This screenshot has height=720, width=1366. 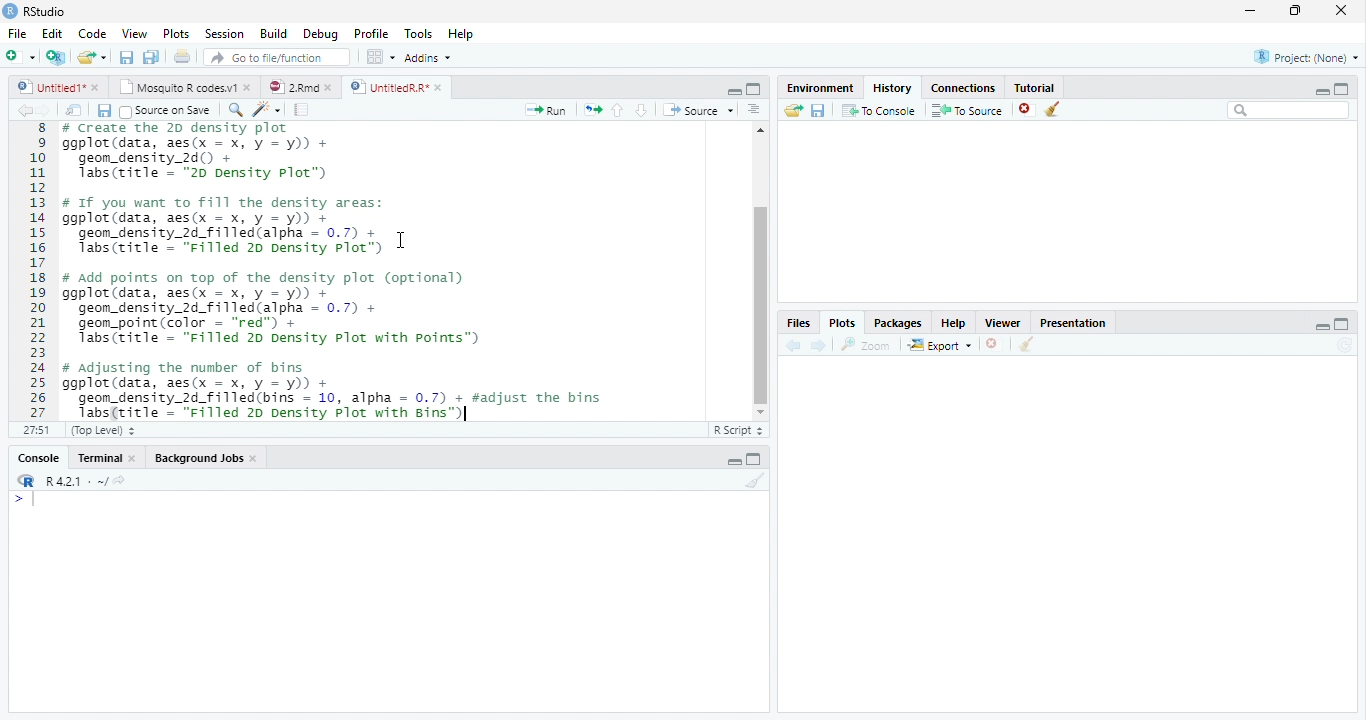 I want to click on back, so click(x=790, y=345).